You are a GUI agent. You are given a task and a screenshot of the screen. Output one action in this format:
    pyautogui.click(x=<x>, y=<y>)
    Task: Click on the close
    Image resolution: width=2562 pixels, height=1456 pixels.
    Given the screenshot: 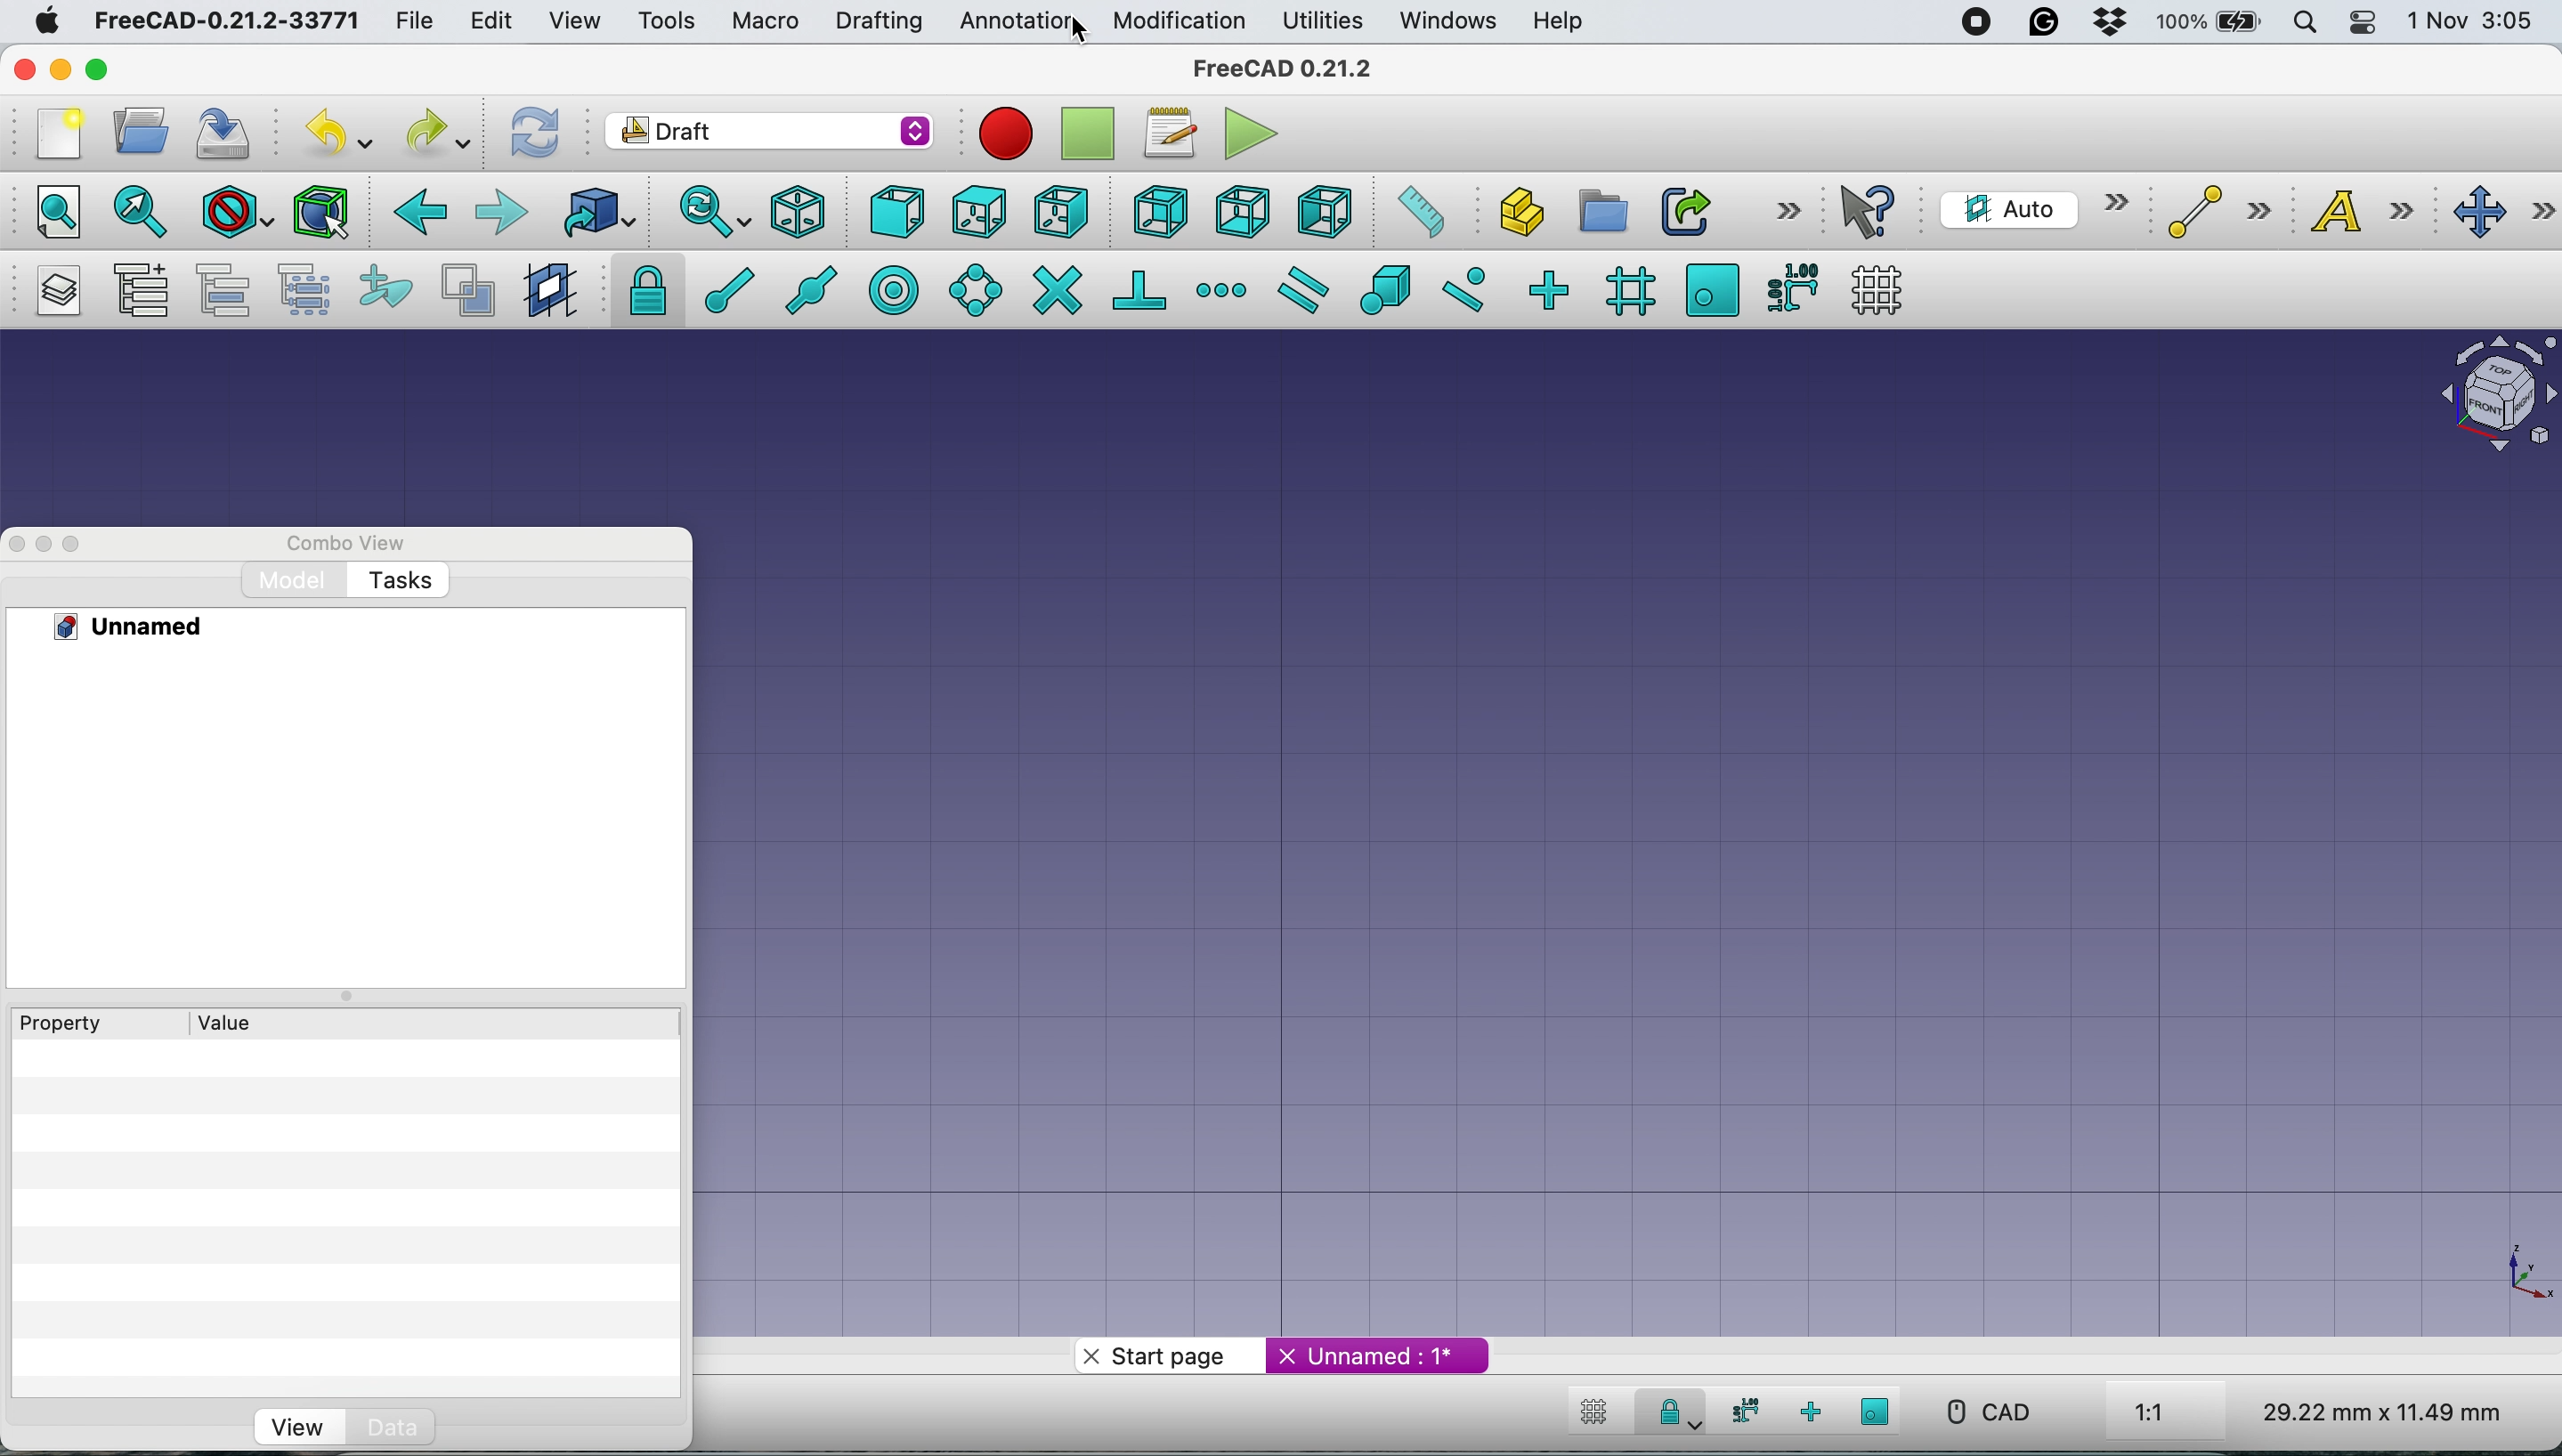 What is the action you would take?
    pyautogui.click(x=23, y=69)
    